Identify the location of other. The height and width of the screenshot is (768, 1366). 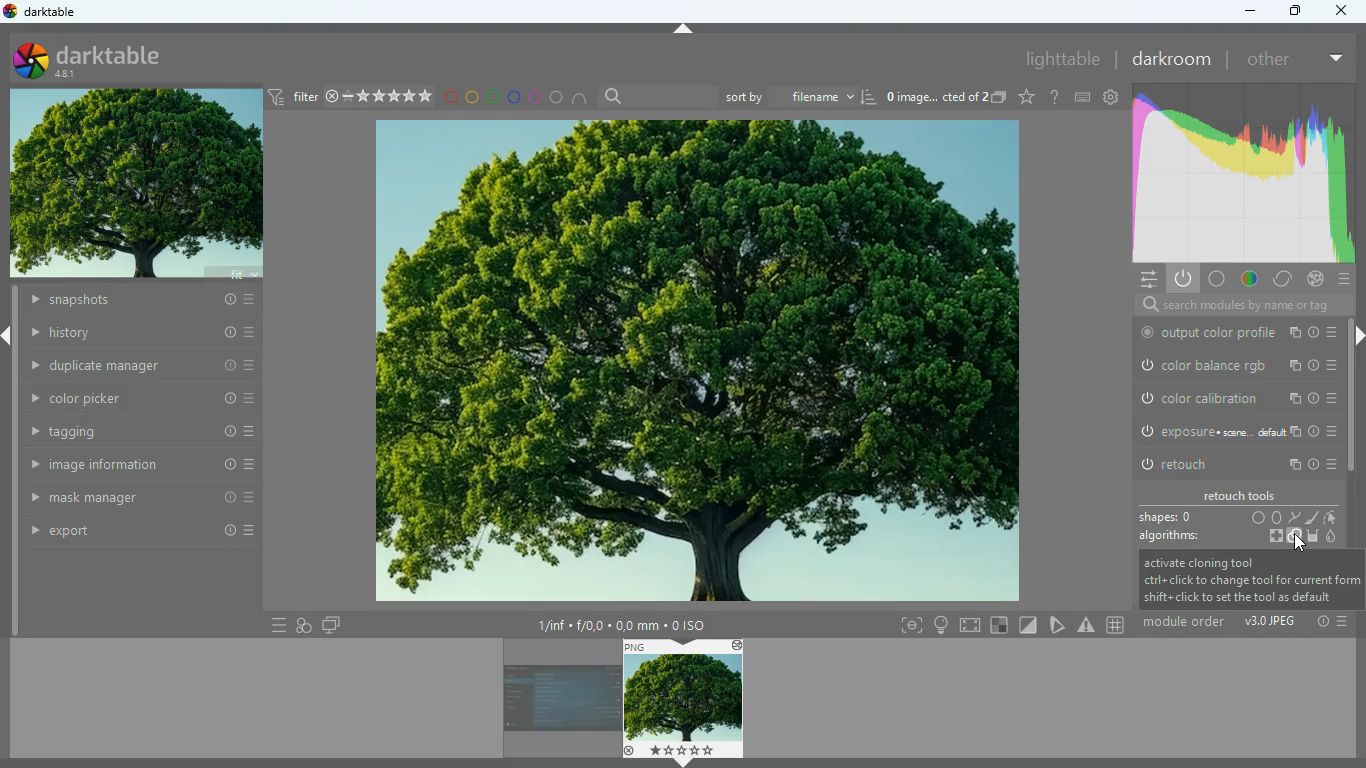
(1267, 59).